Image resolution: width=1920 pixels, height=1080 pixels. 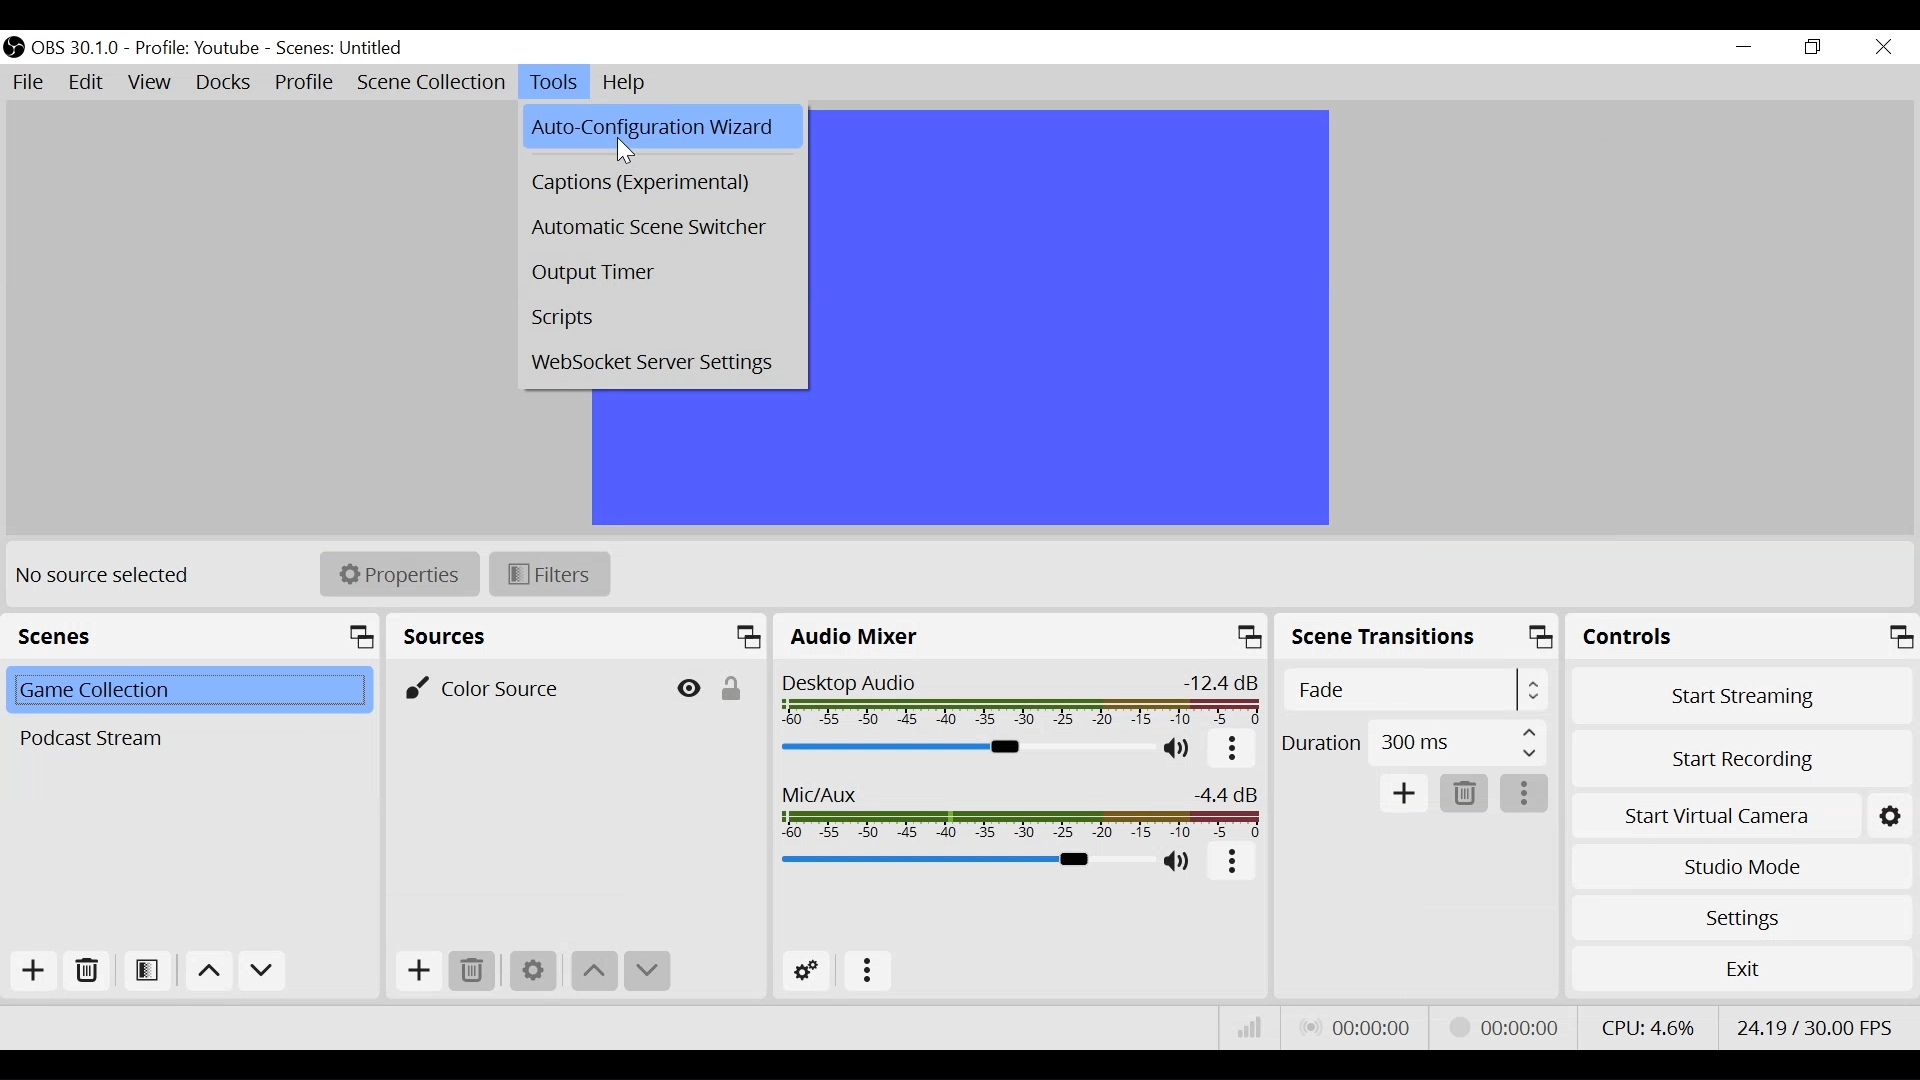 What do you see at coordinates (533, 973) in the screenshot?
I see `Settings` at bounding box center [533, 973].